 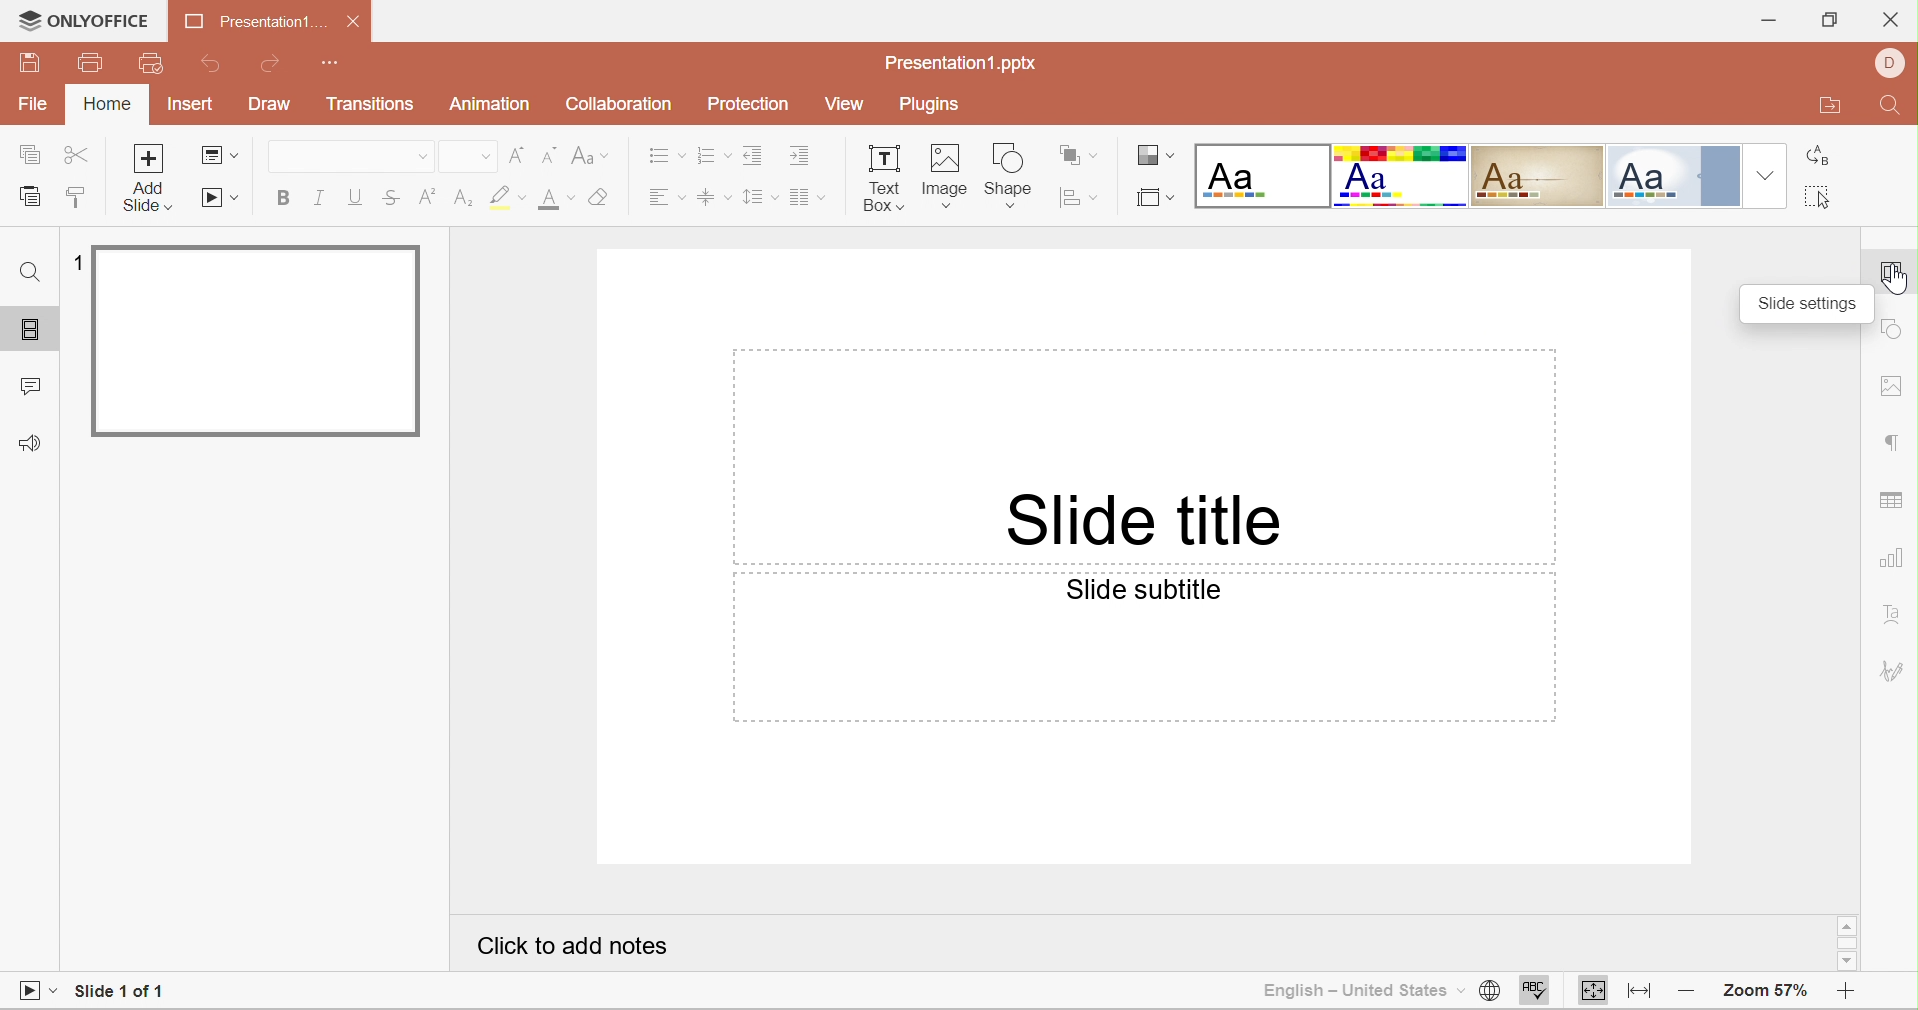 I want to click on Blank, so click(x=1262, y=175).